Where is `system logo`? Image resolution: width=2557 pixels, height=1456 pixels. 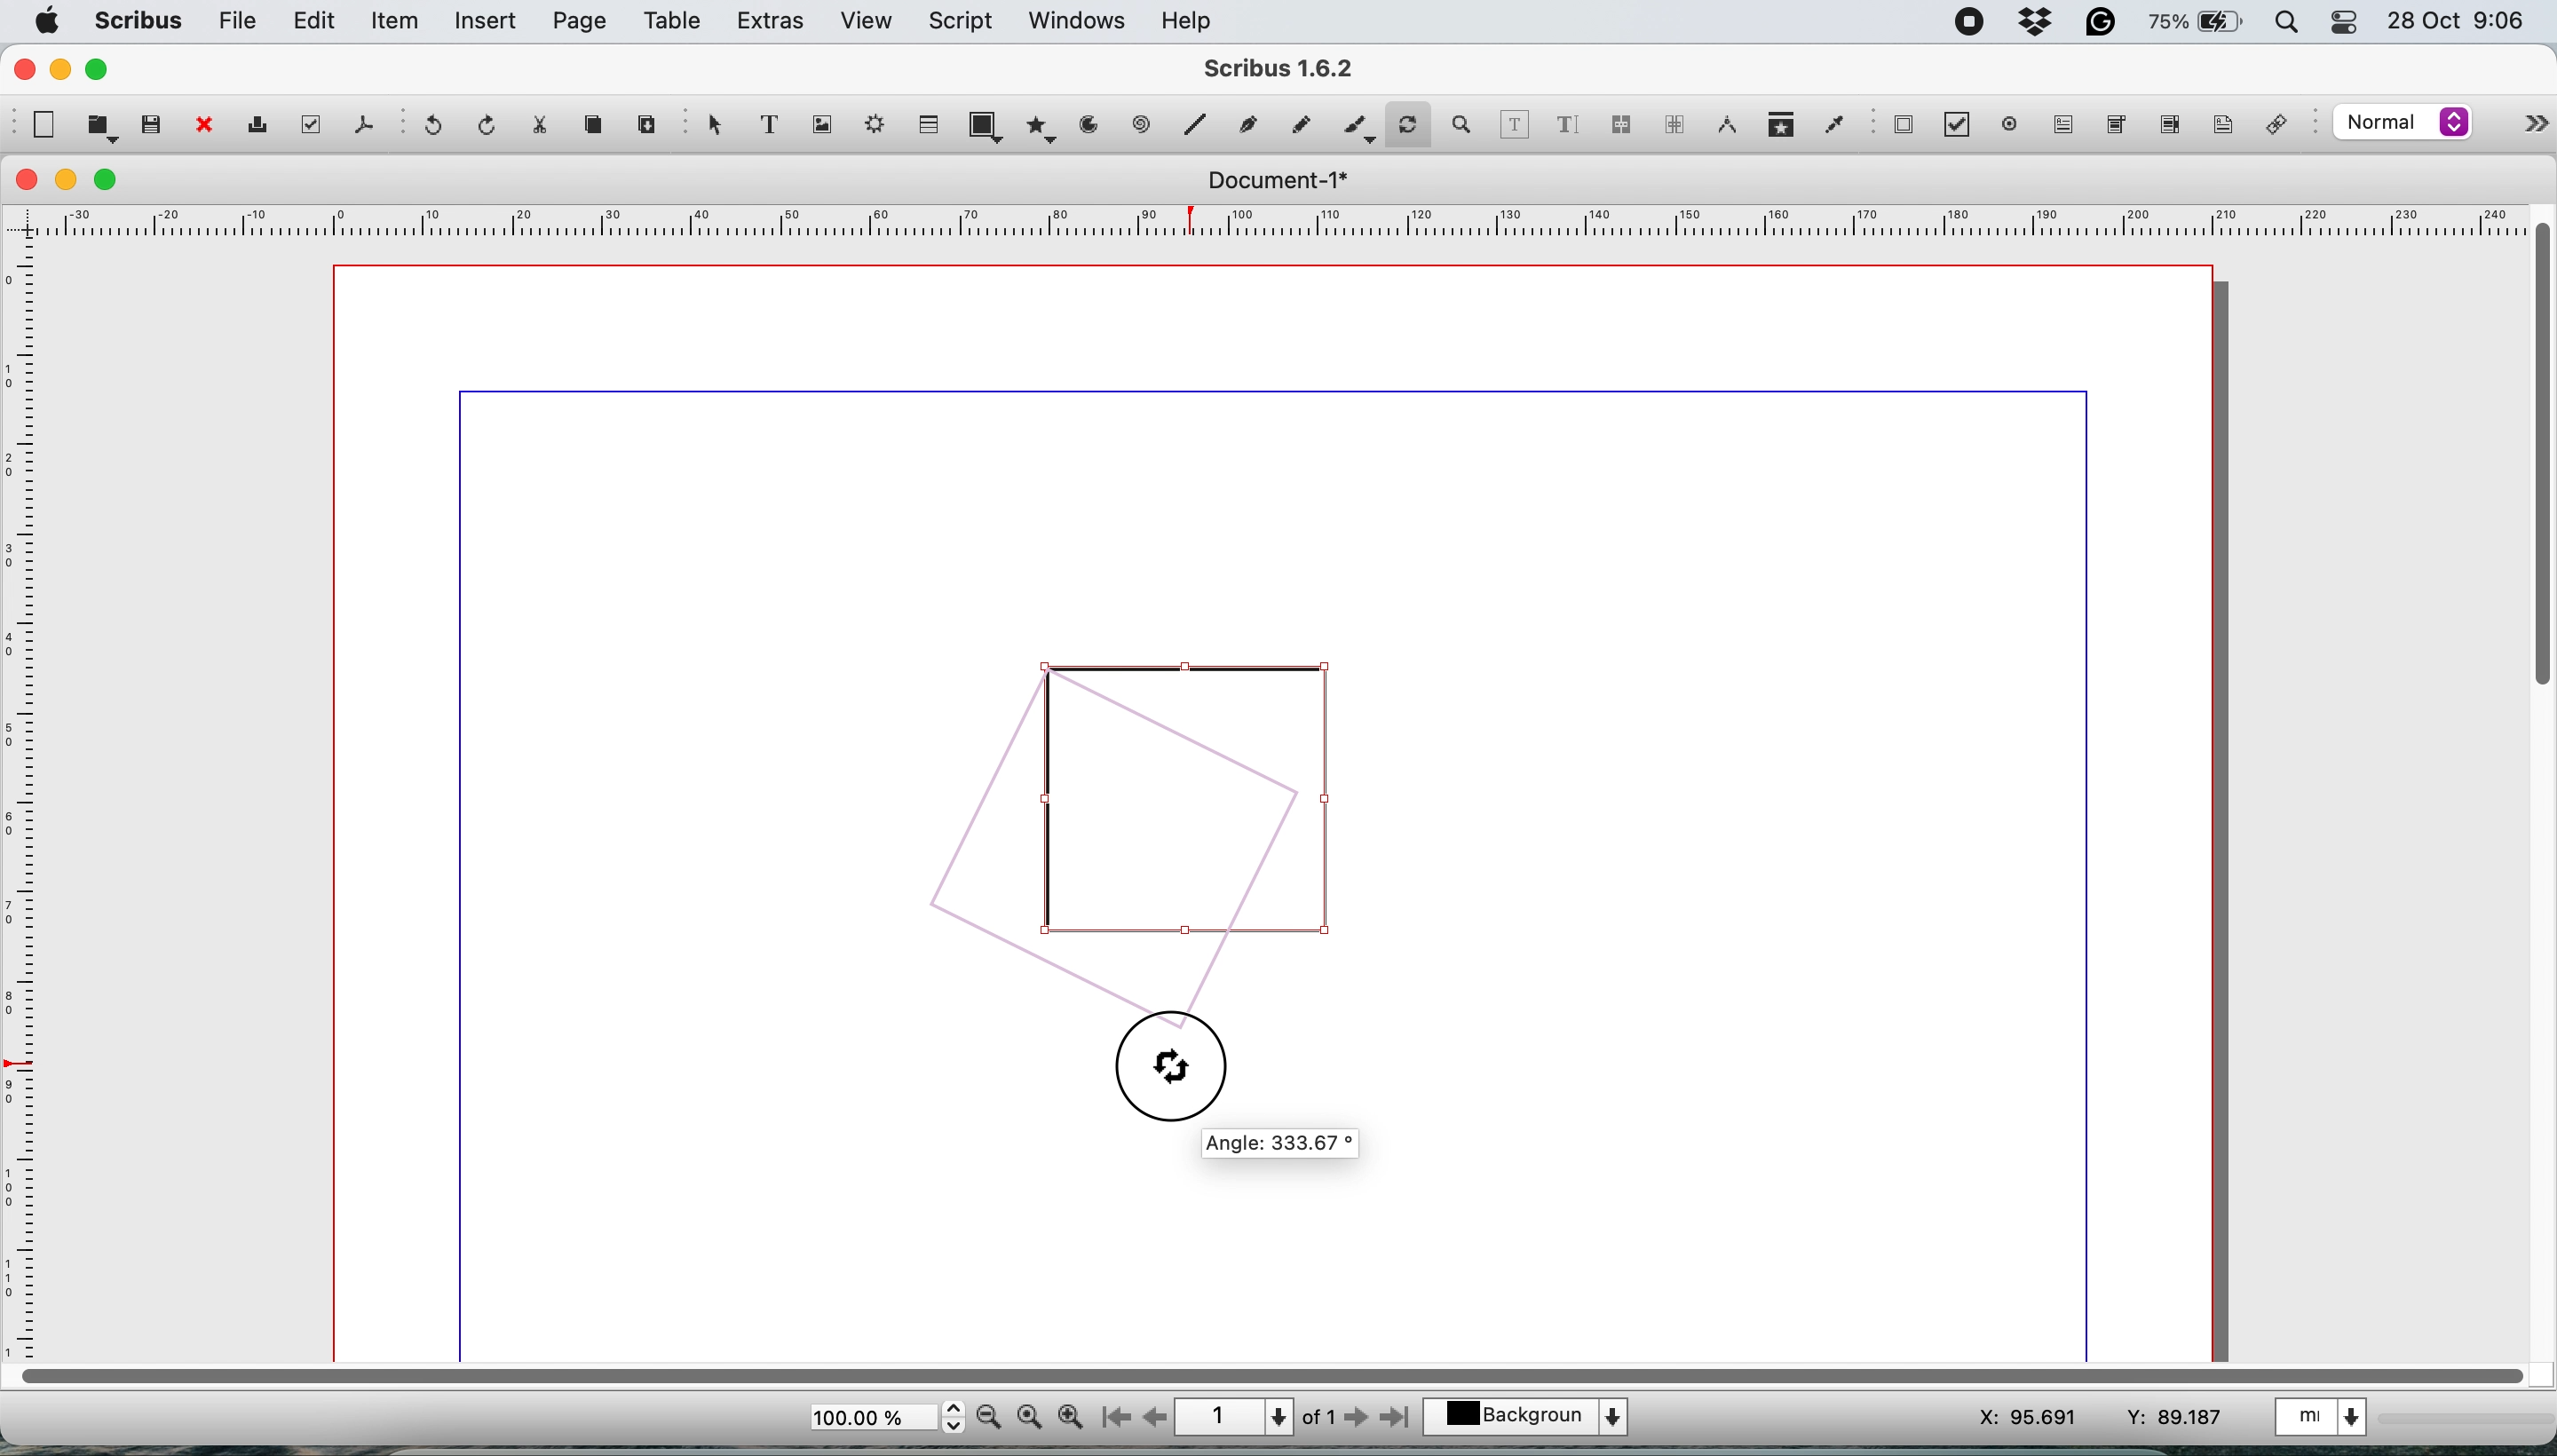
system logo is located at coordinates (49, 20).